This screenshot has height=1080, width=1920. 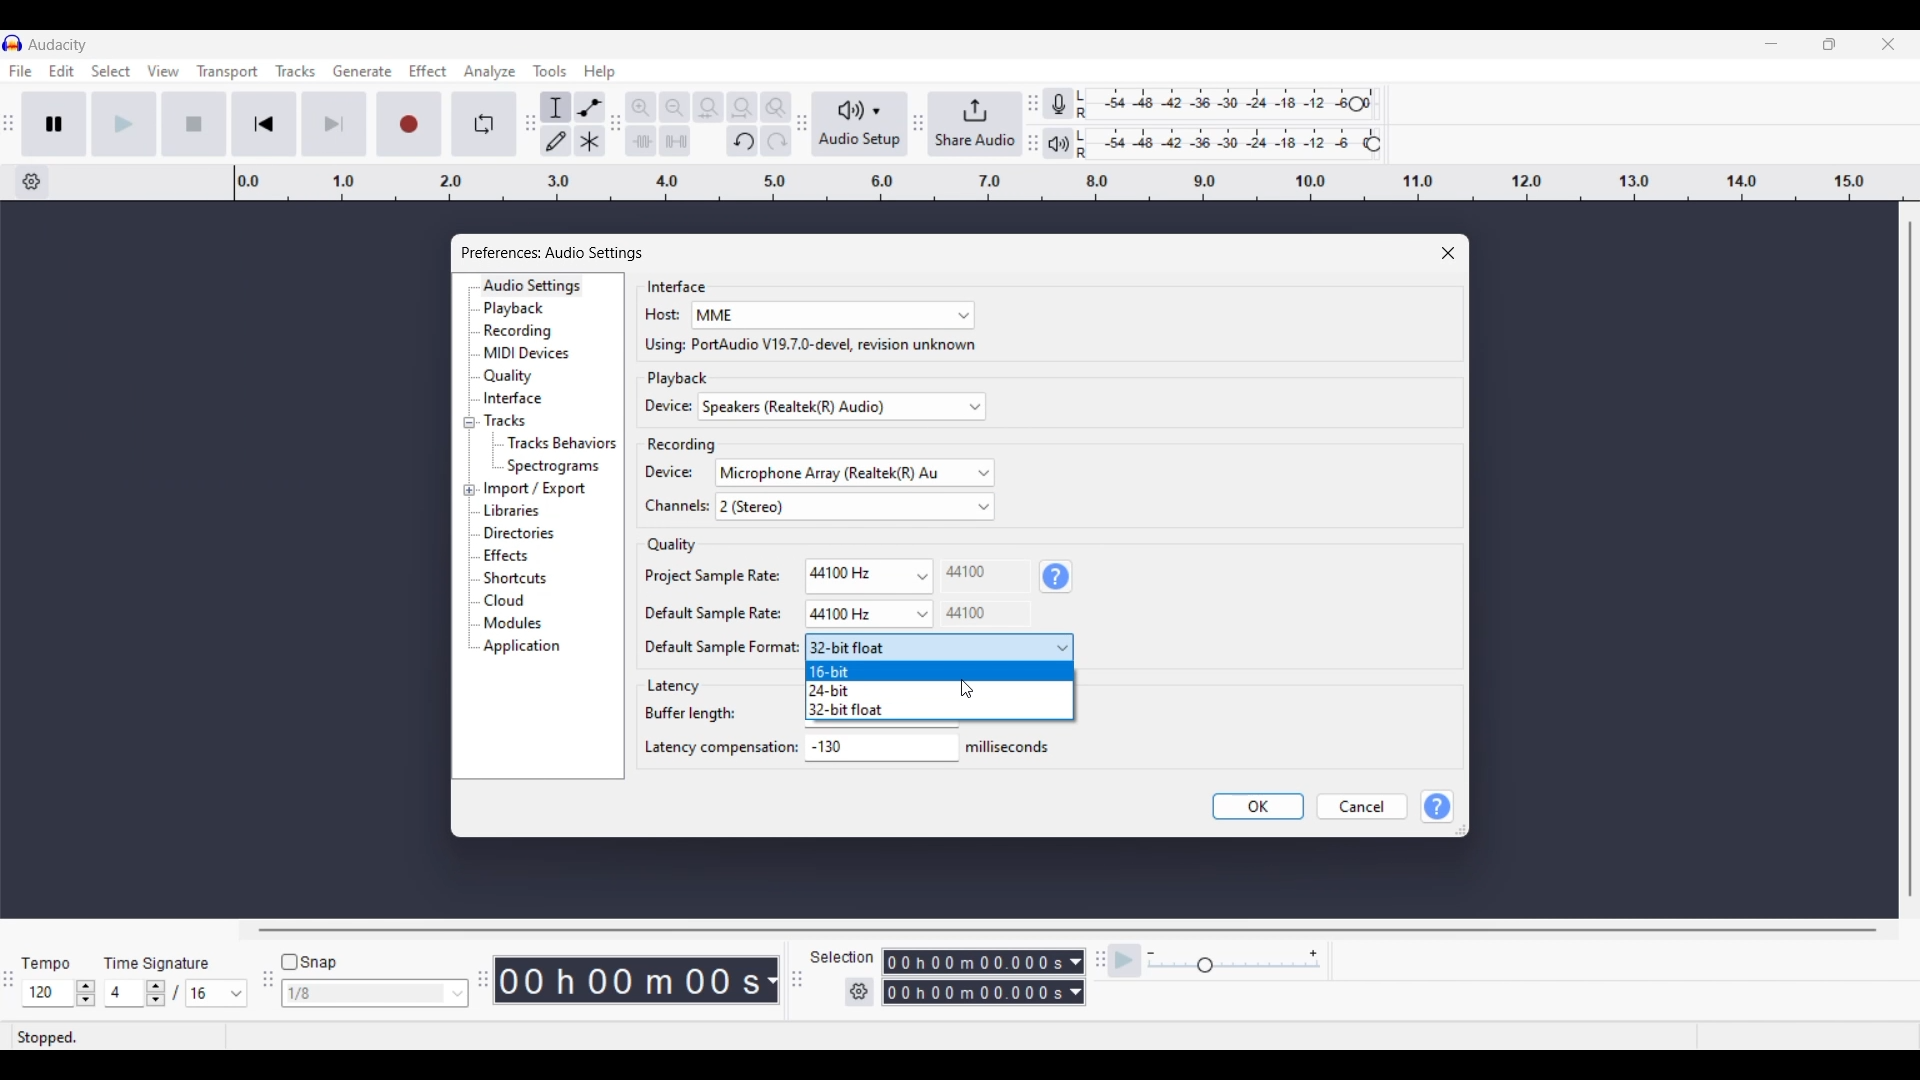 What do you see at coordinates (58, 44) in the screenshot?
I see `Software name` at bounding box center [58, 44].